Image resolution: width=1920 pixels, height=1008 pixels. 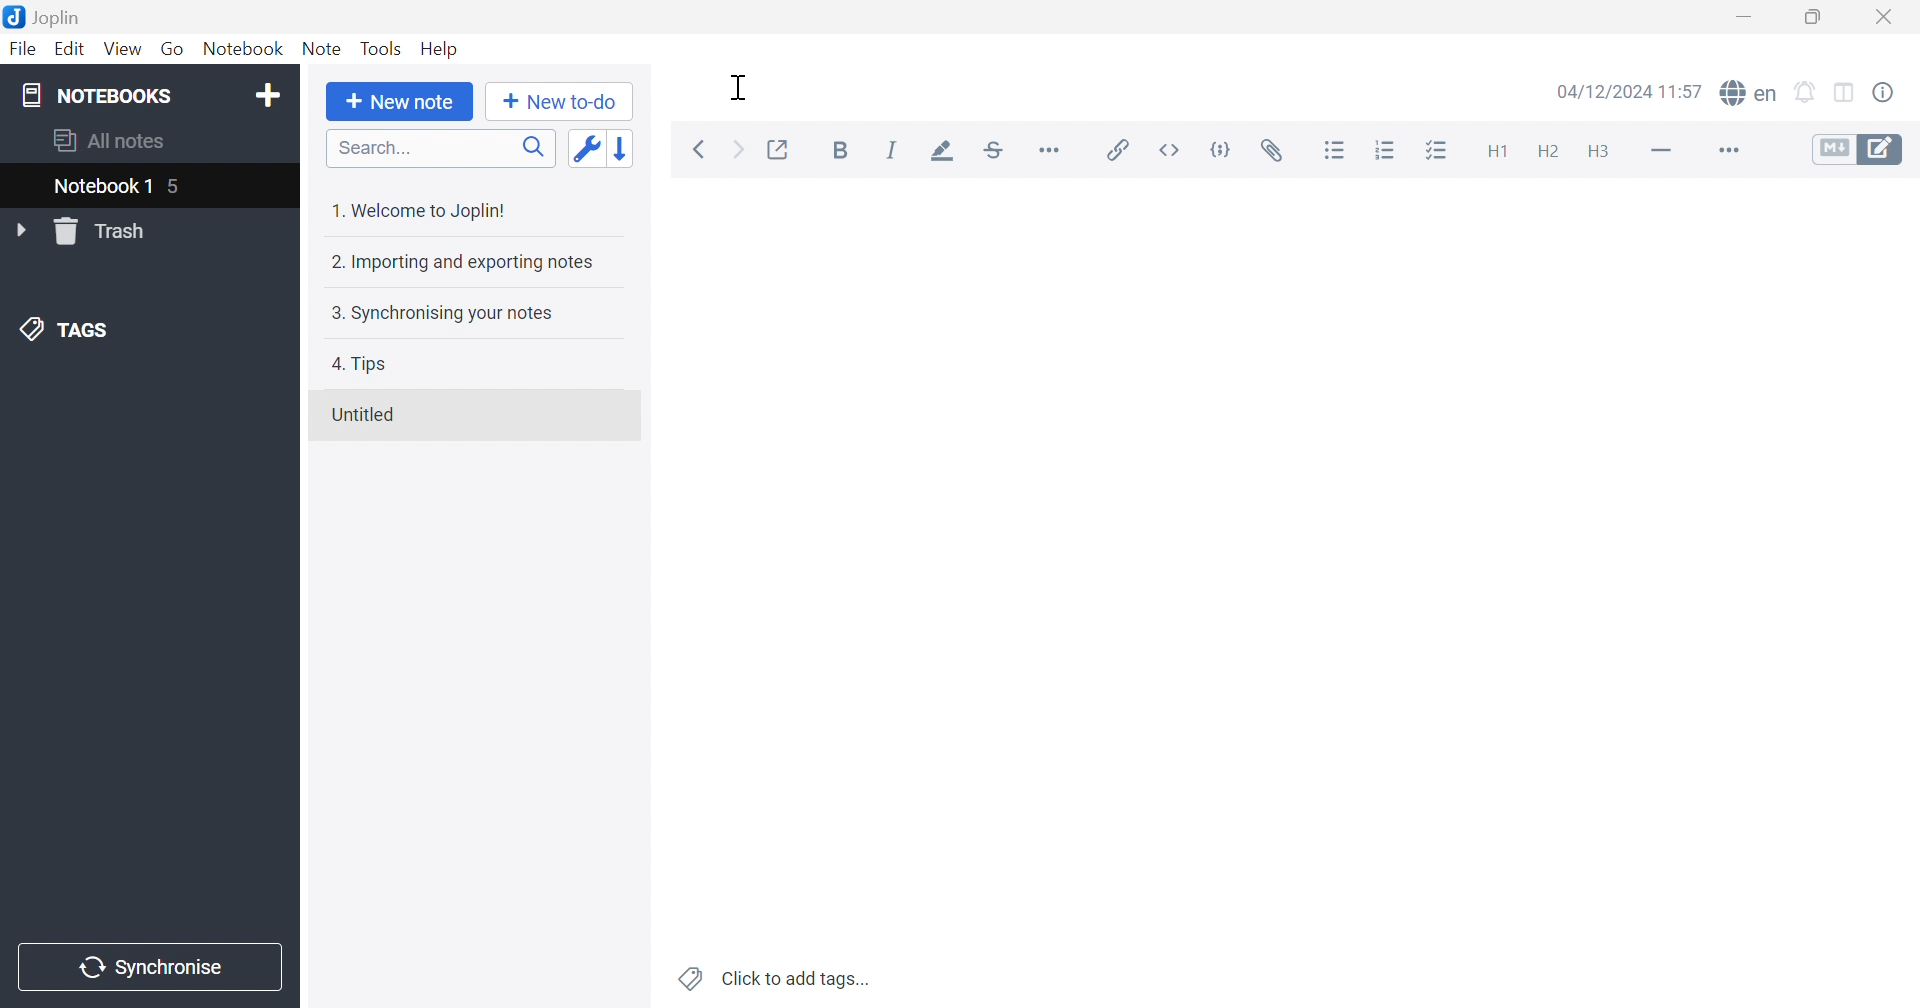 I want to click on Edit, so click(x=71, y=49).